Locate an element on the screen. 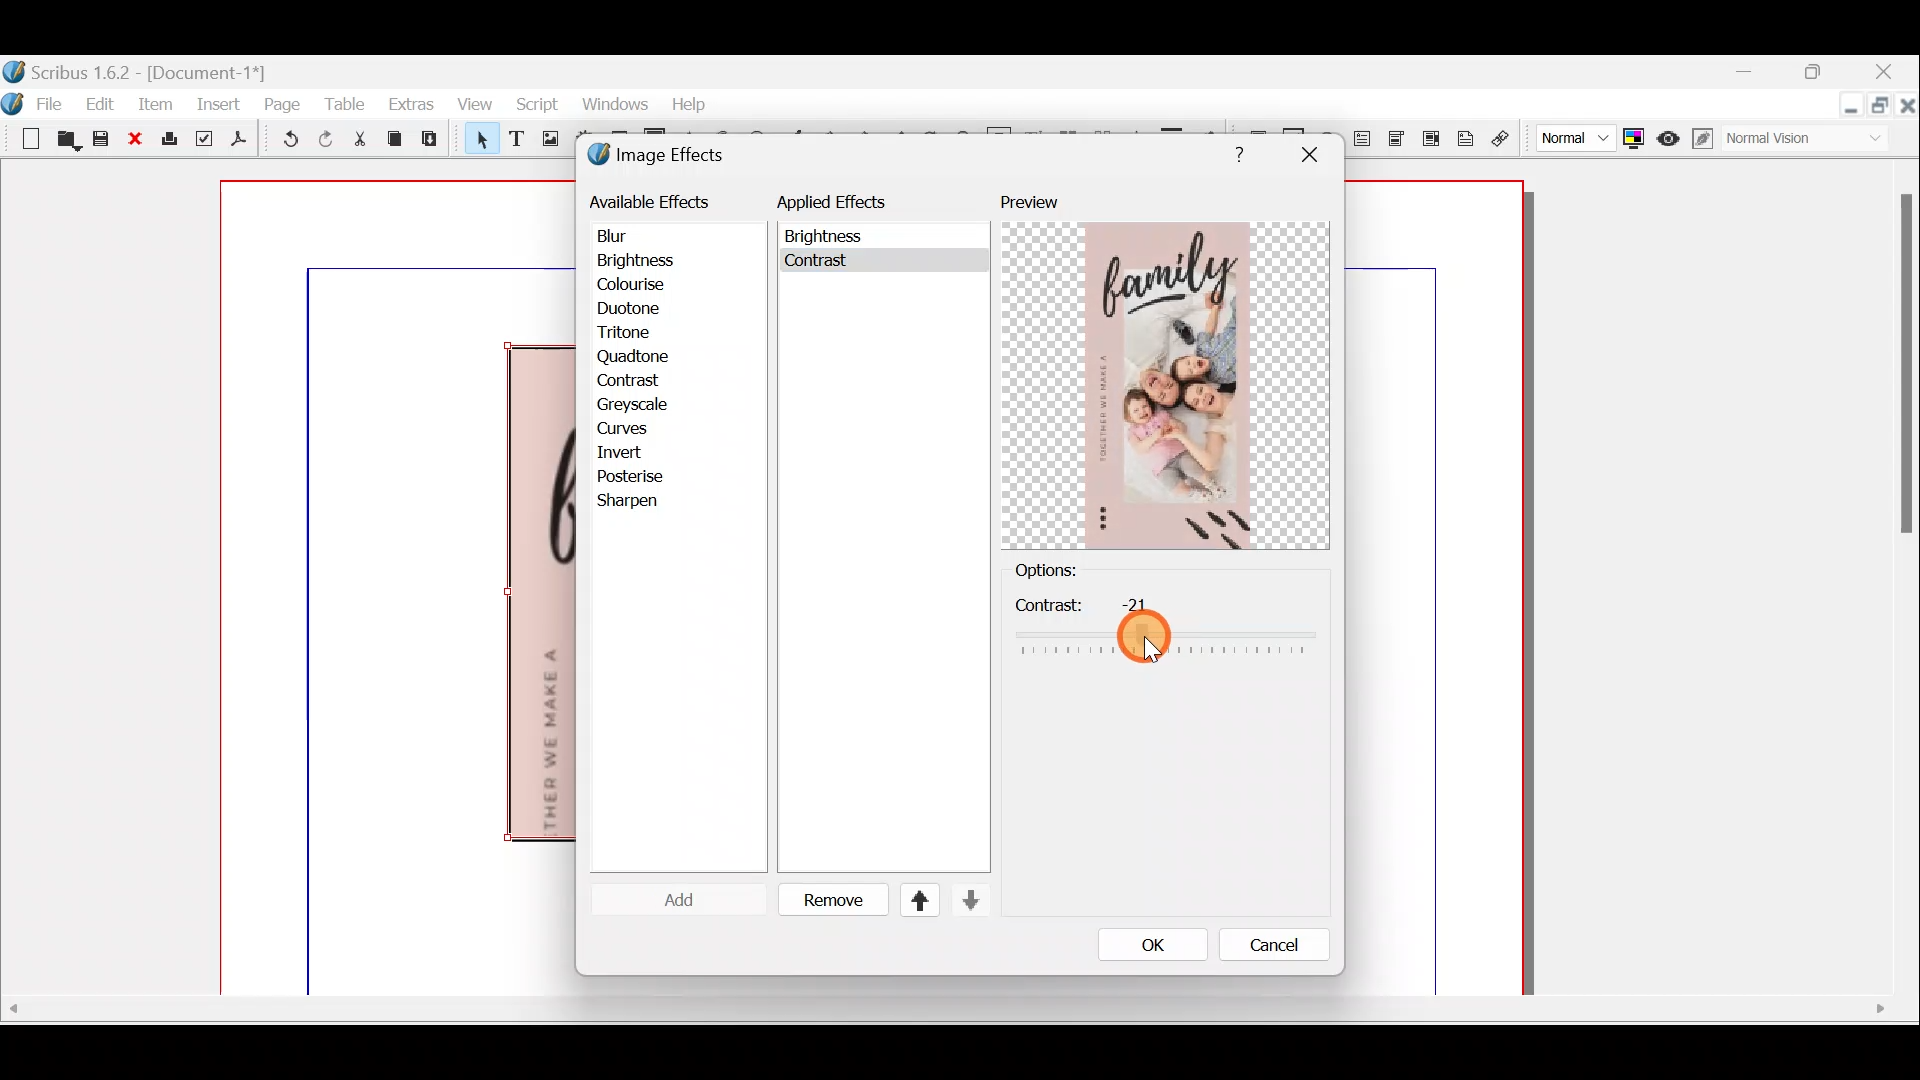 The width and height of the screenshot is (1920, 1080). Options is located at coordinates (1079, 568).